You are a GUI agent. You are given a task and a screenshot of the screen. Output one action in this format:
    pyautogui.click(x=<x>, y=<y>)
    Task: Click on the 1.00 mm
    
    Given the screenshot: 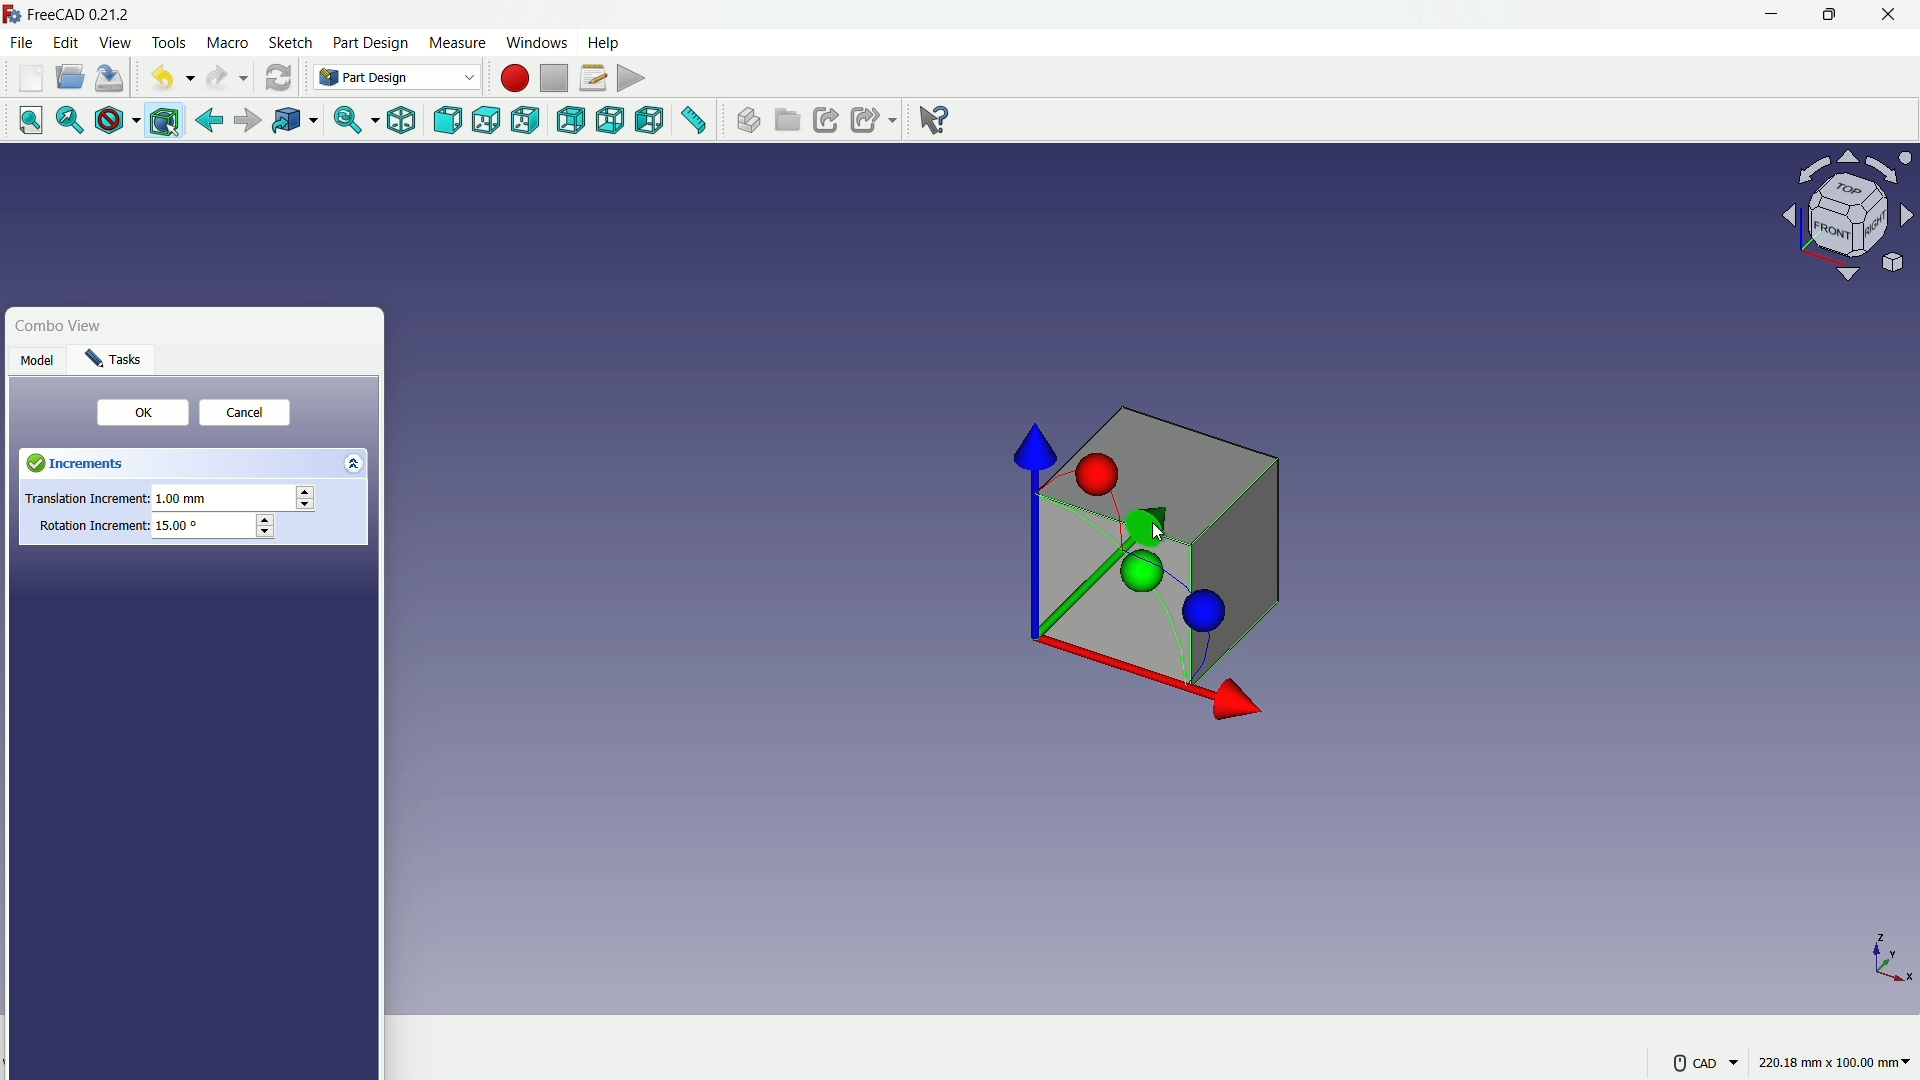 What is the action you would take?
    pyautogui.click(x=184, y=499)
    